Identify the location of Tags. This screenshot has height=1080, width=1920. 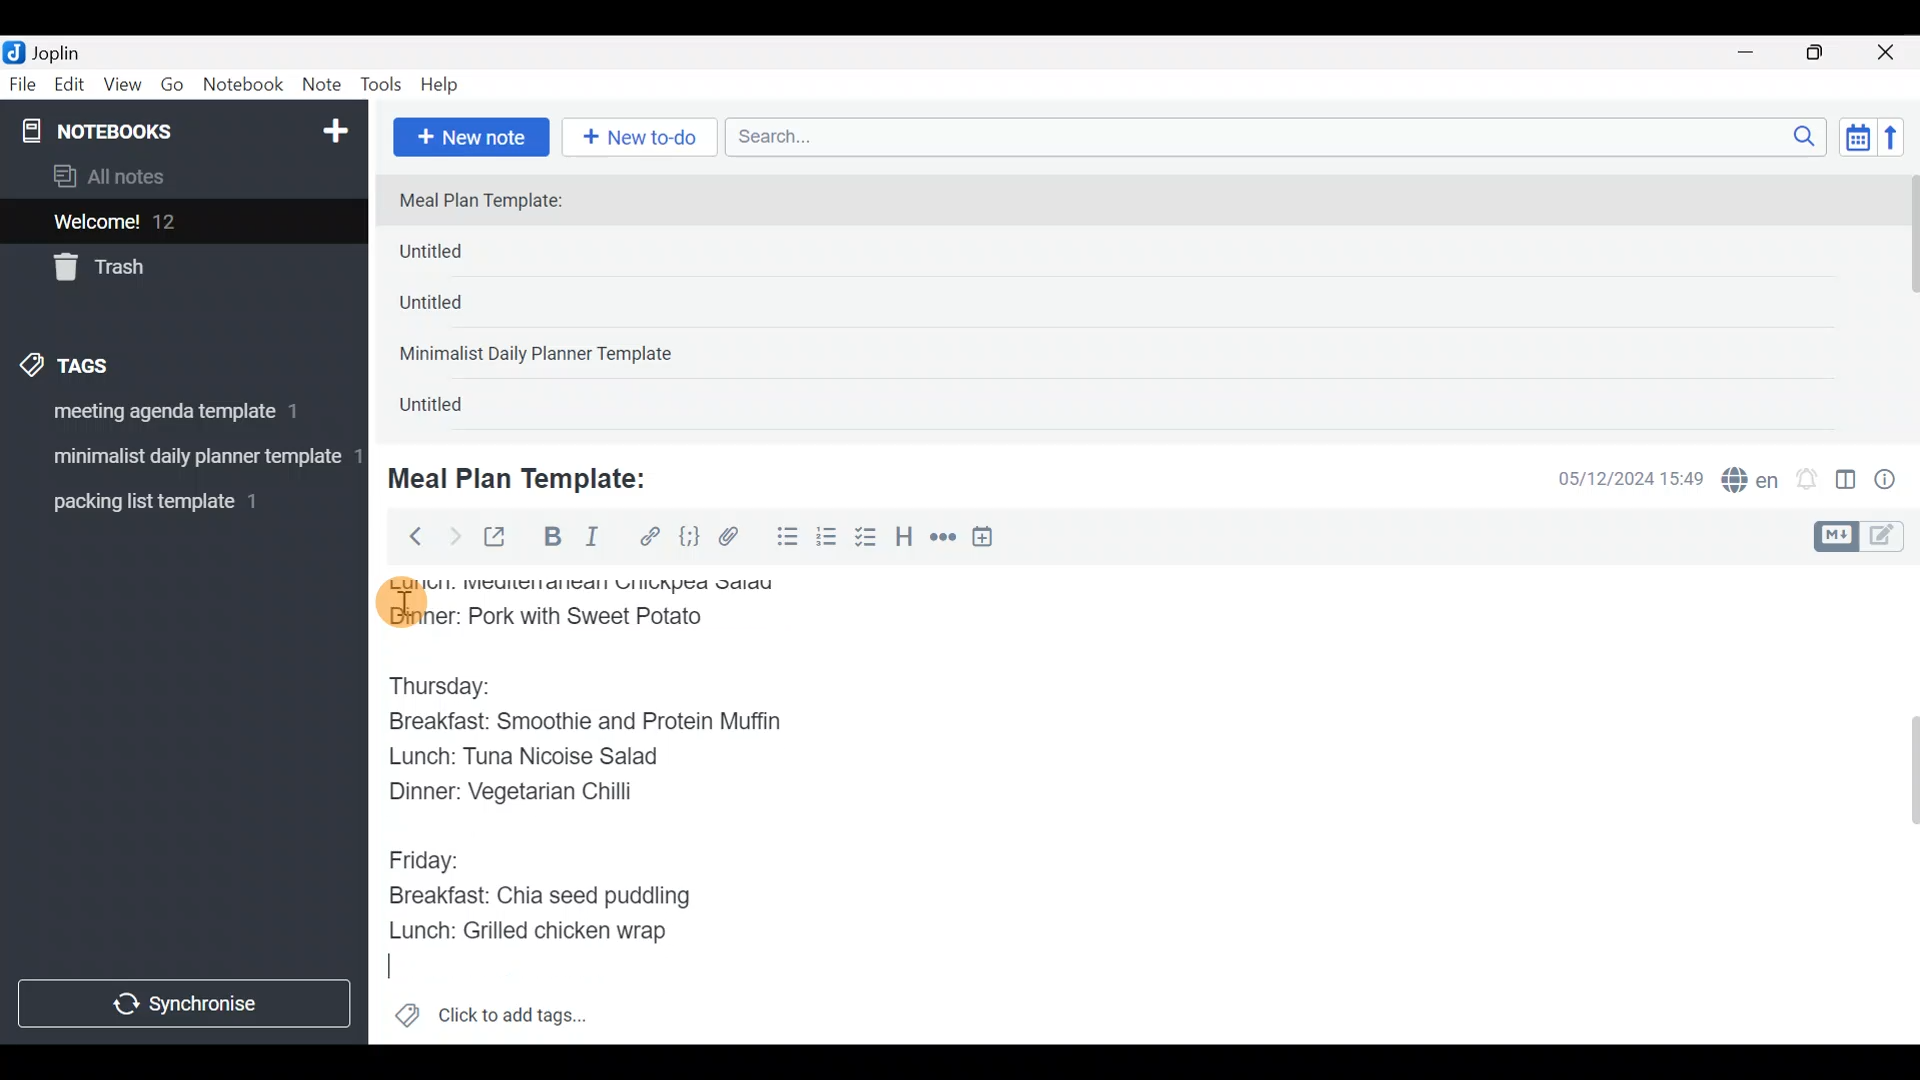
(112, 362).